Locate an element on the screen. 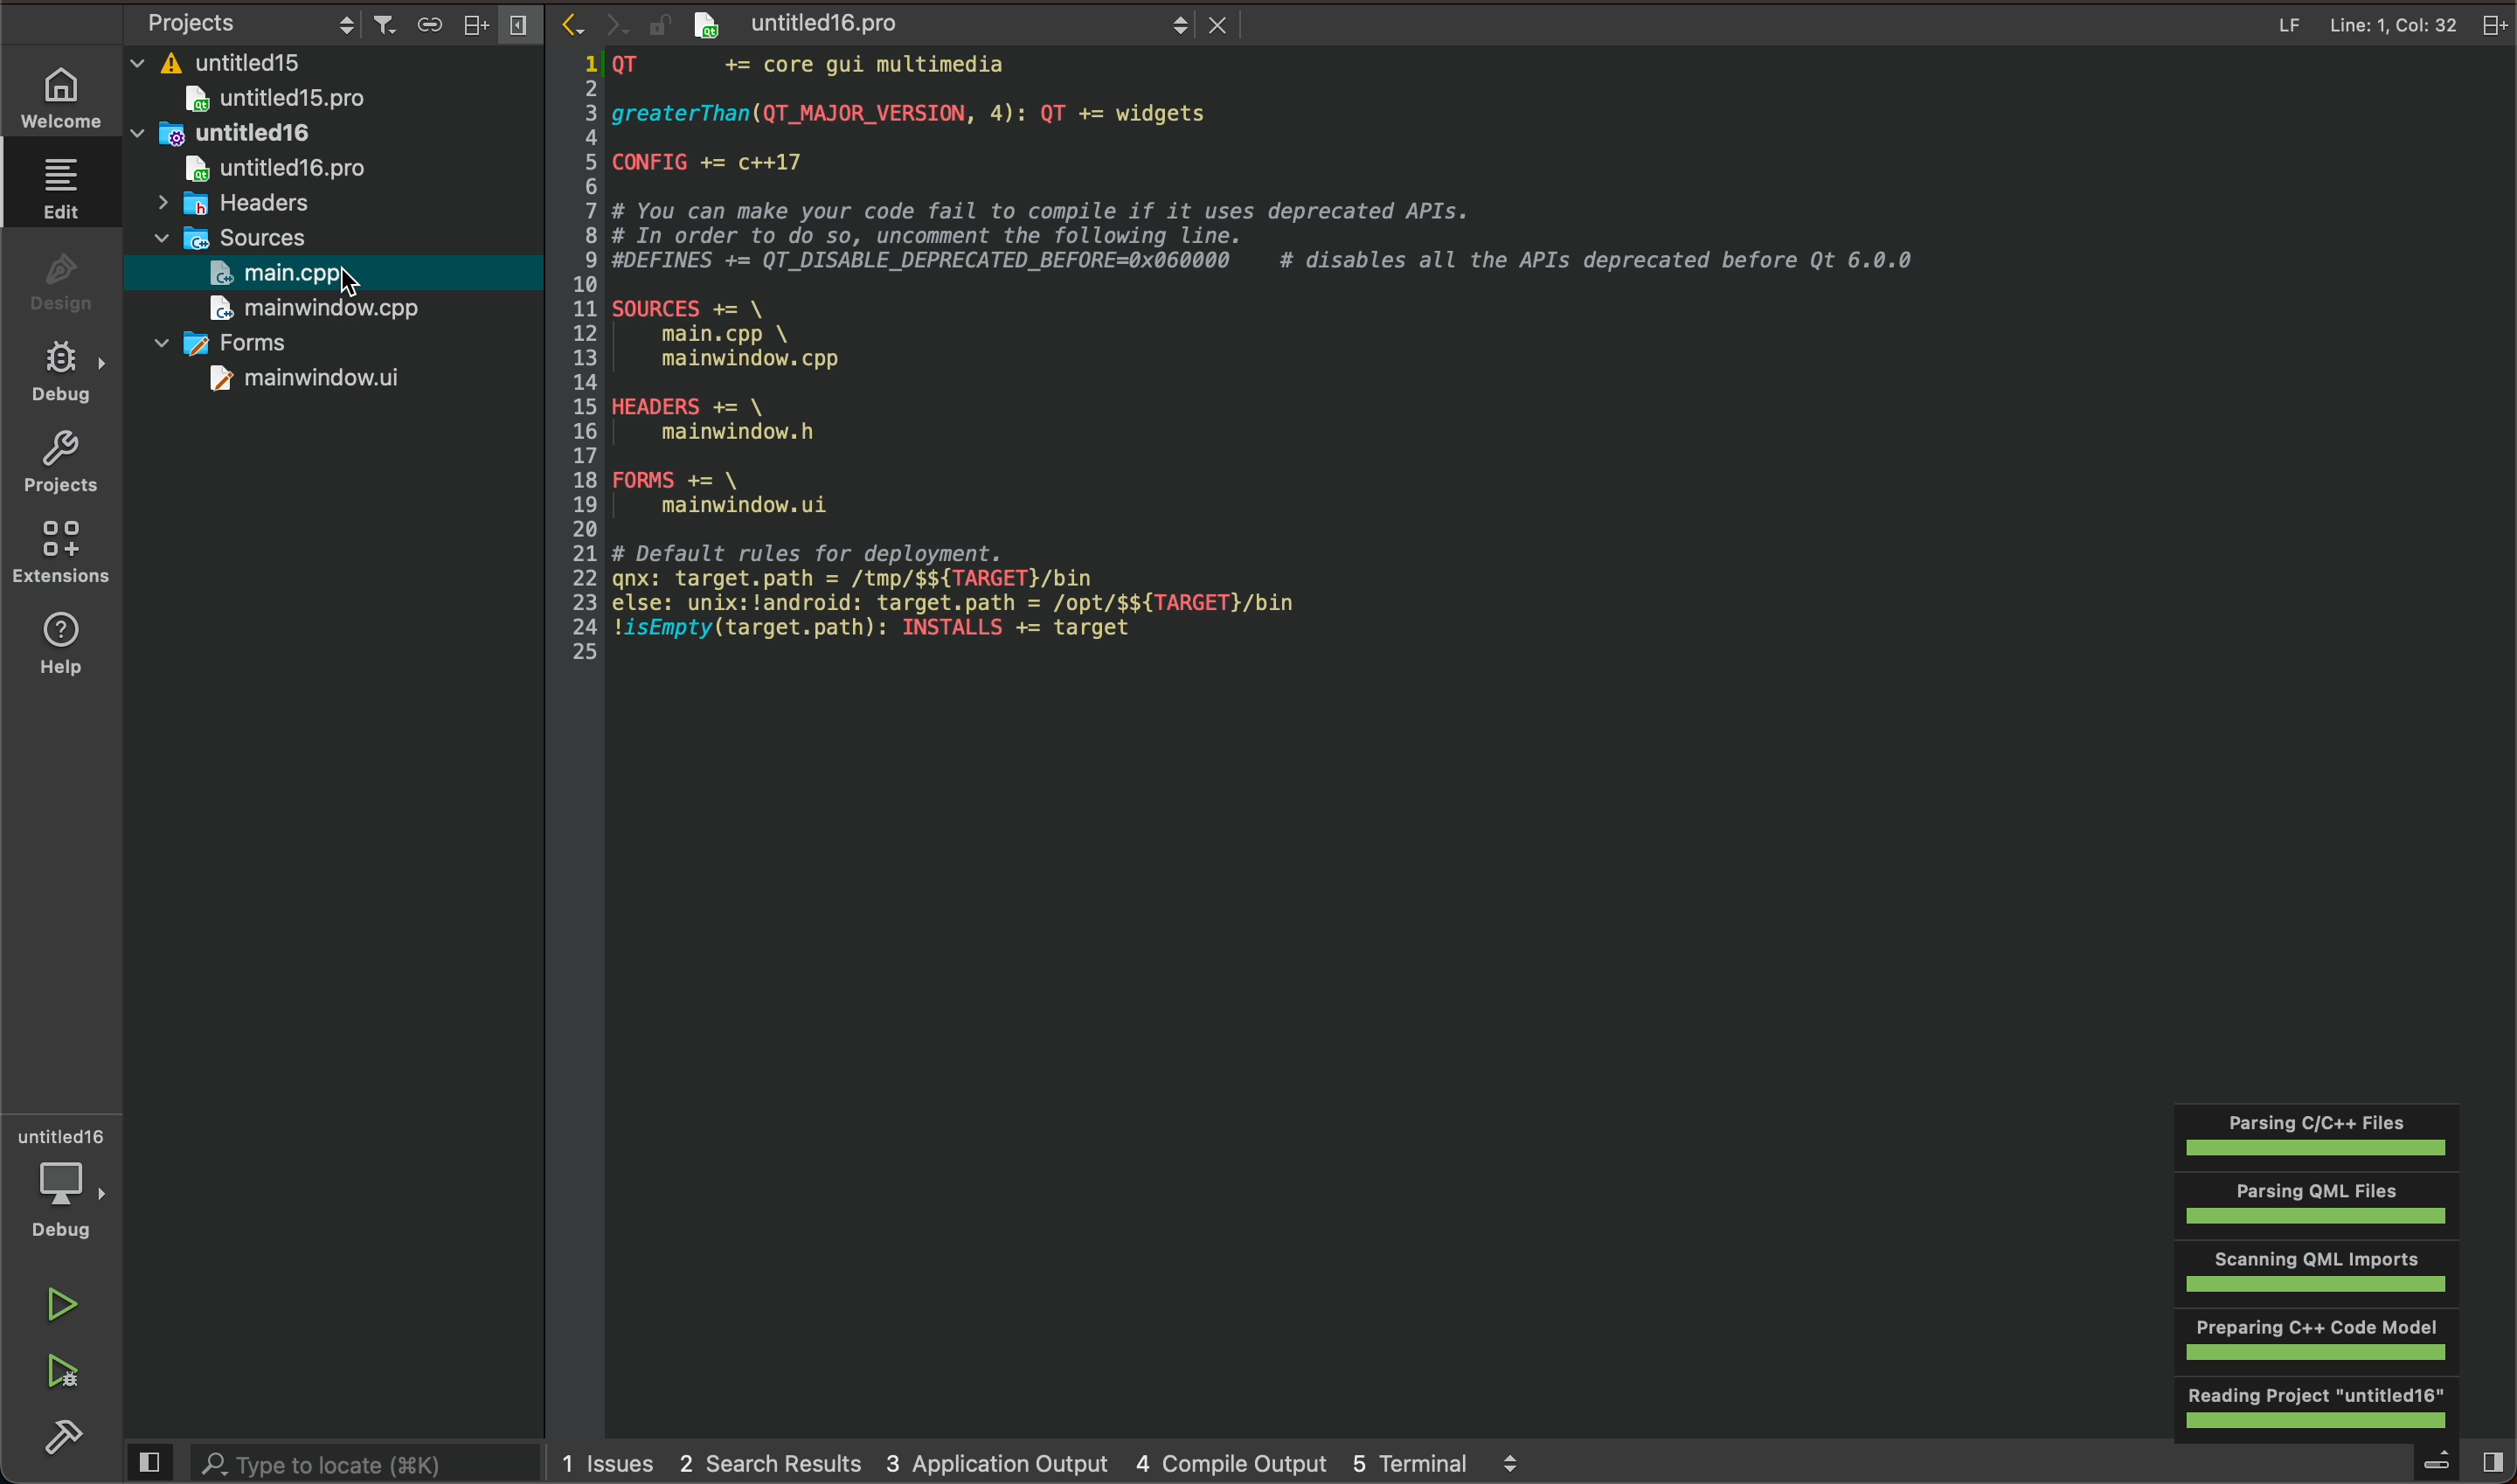 The height and width of the screenshot is (1484, 2517). files and folders is located at coordinates (347, 59).